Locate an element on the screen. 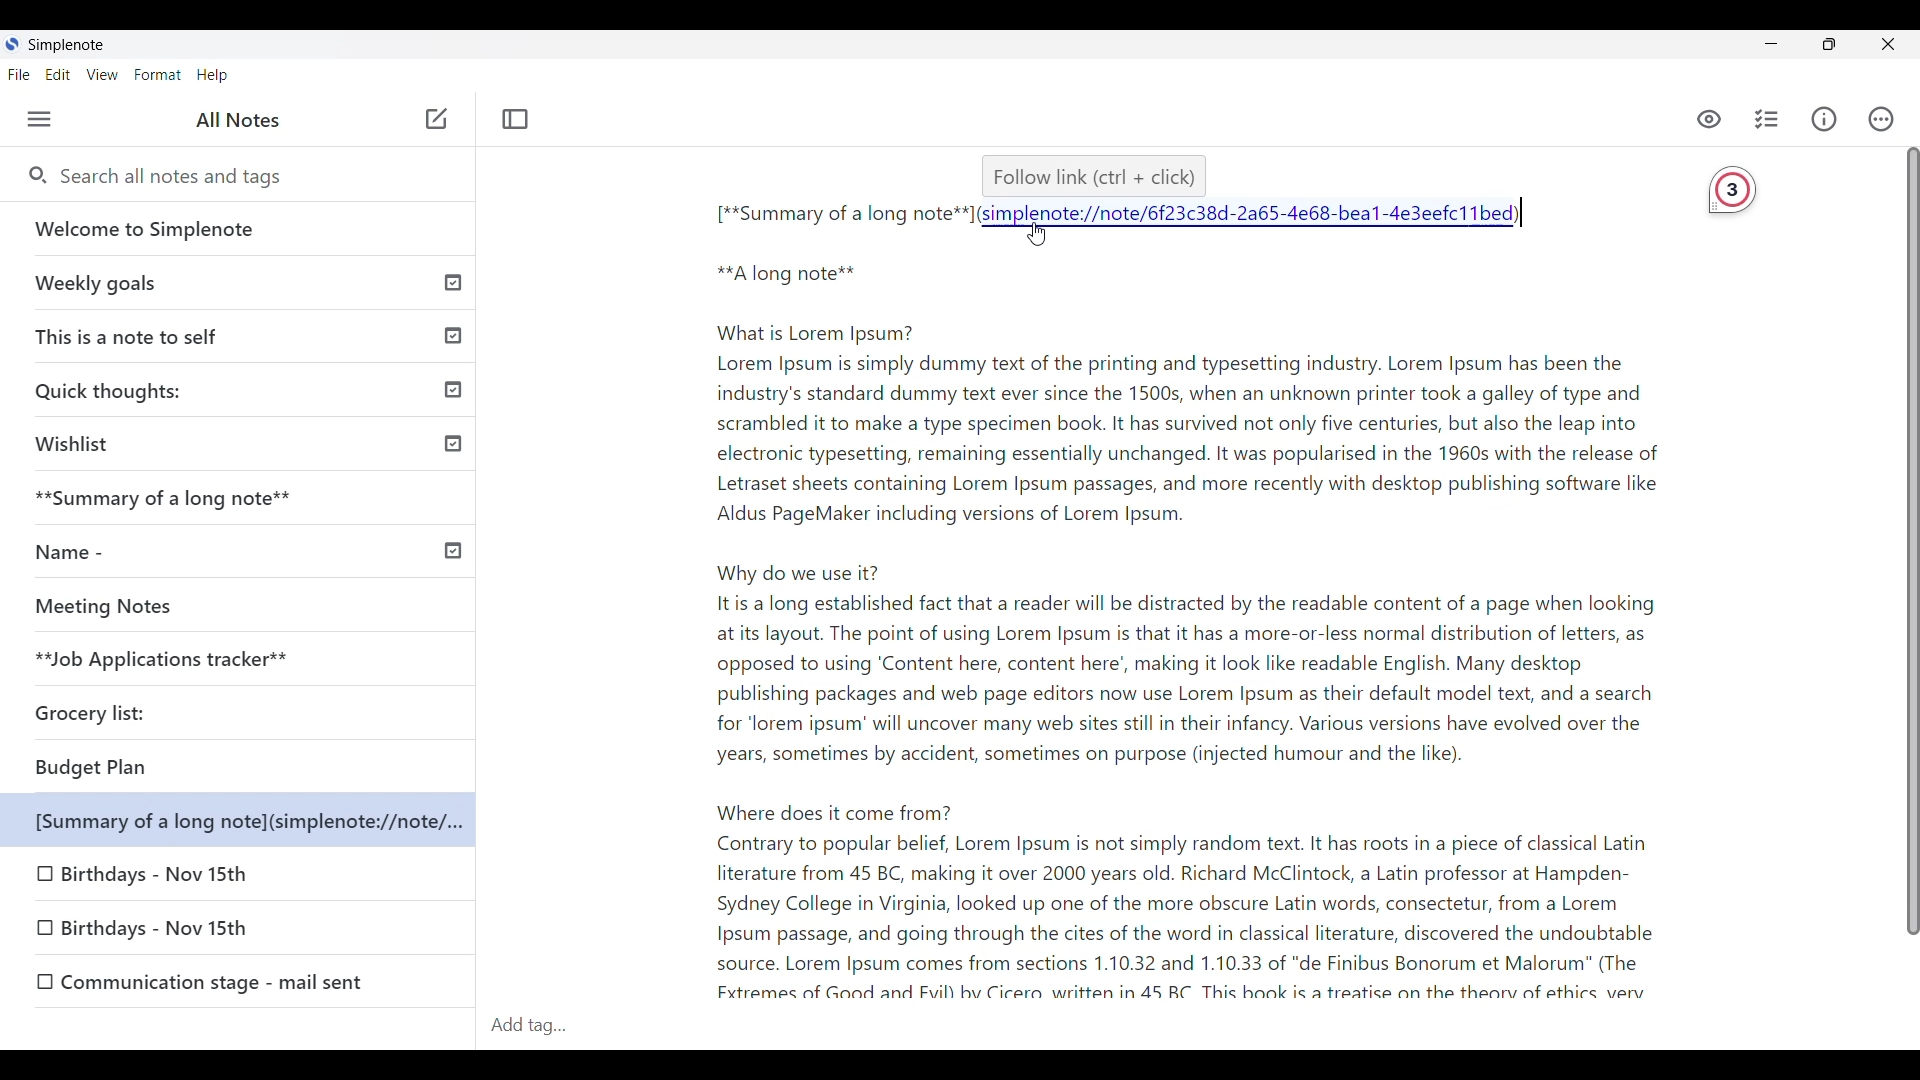  This is a note to self is located at coordinates (242, 332).